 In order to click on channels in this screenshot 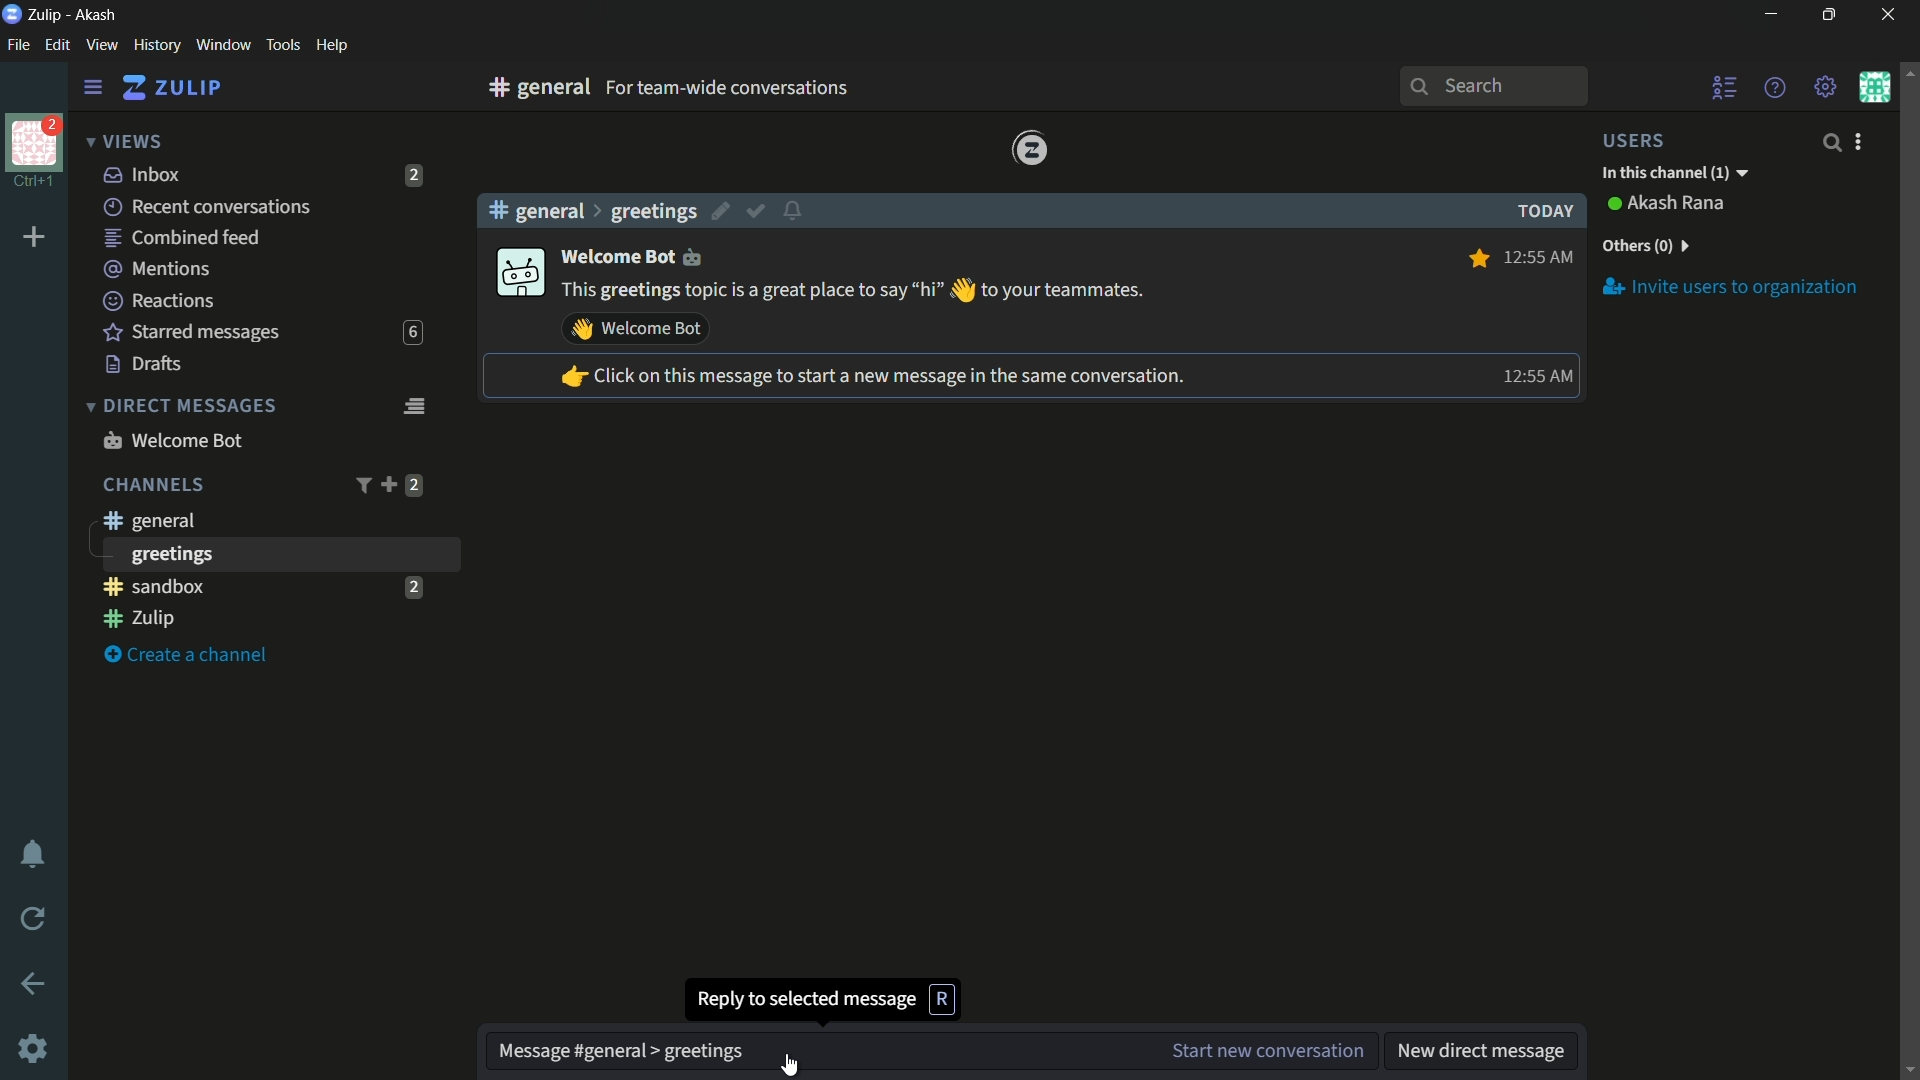, I will do `click(152, 485)`.